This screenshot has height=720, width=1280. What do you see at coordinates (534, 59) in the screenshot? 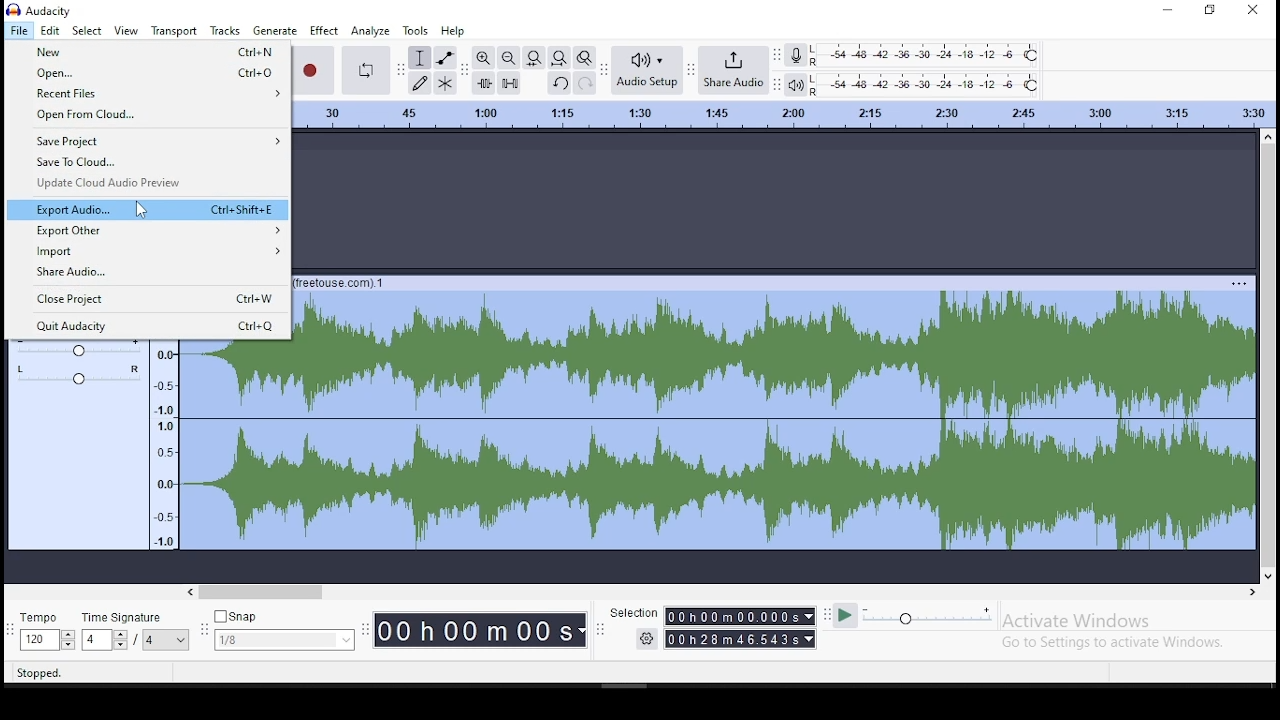
I see `fit selection to width` at bounding box center [534, 59].